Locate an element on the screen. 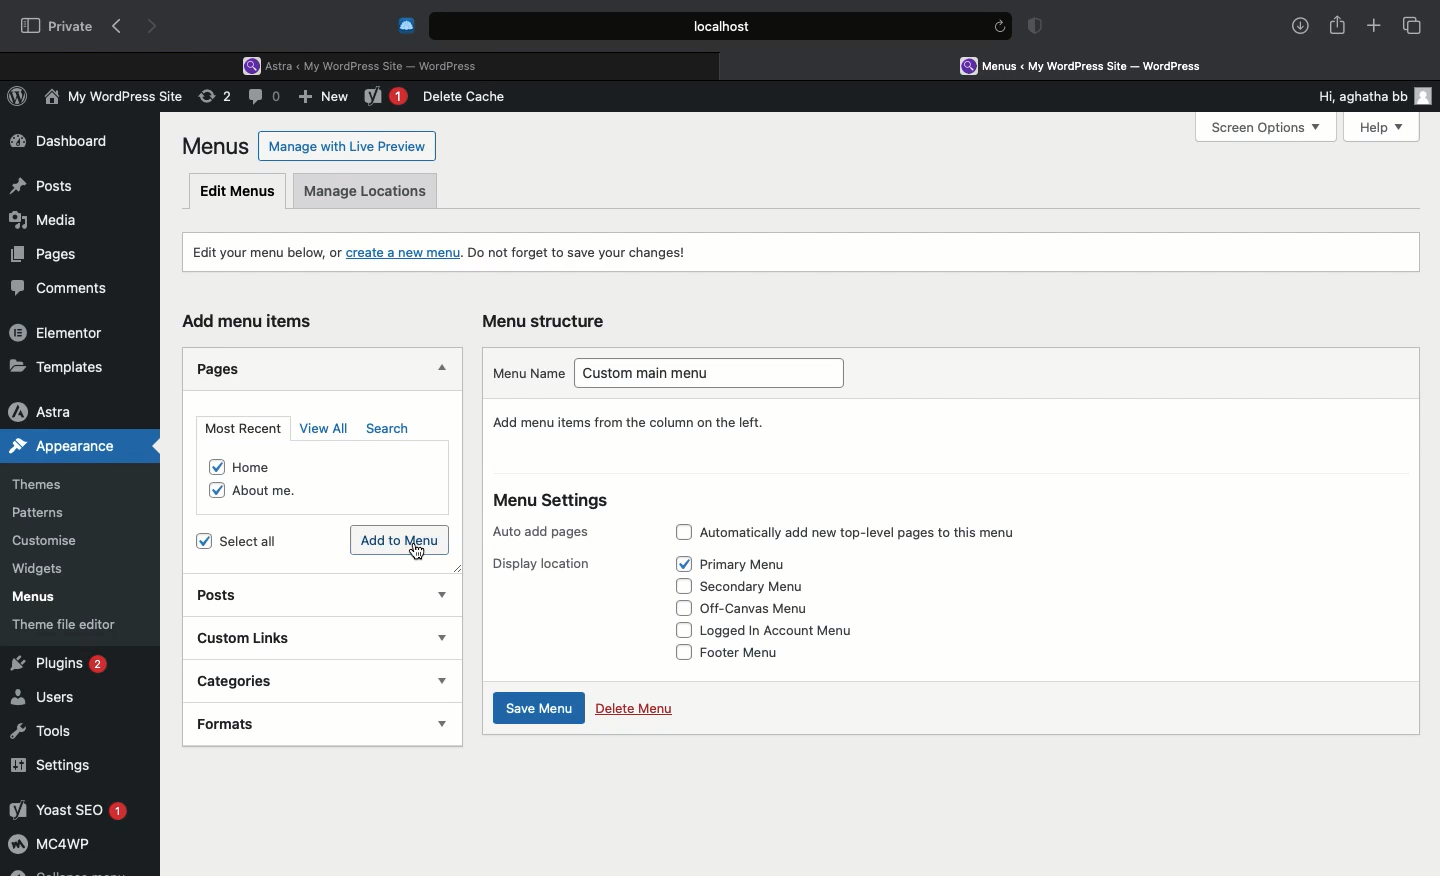 This screenshot has width=1440, height=876. Elementor is located at coordinates (60, 332).